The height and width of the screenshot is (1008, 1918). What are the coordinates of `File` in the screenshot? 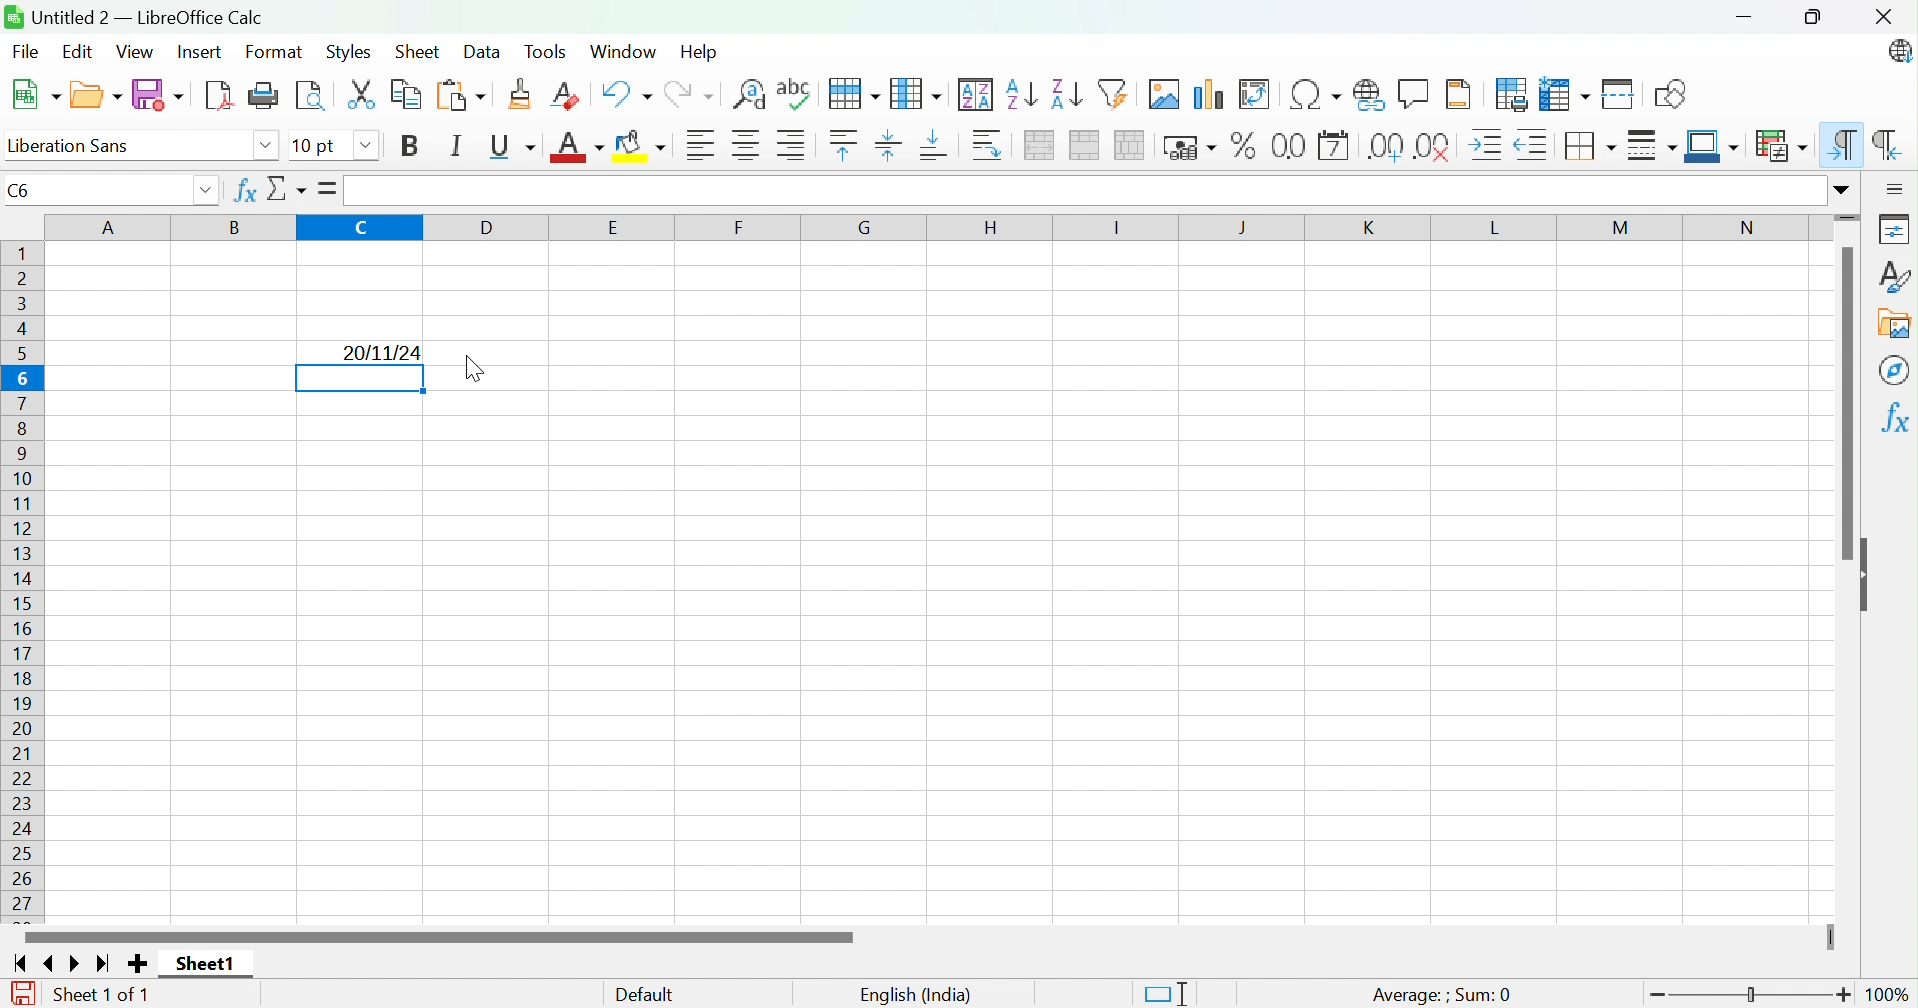 It's located at (25, 55).